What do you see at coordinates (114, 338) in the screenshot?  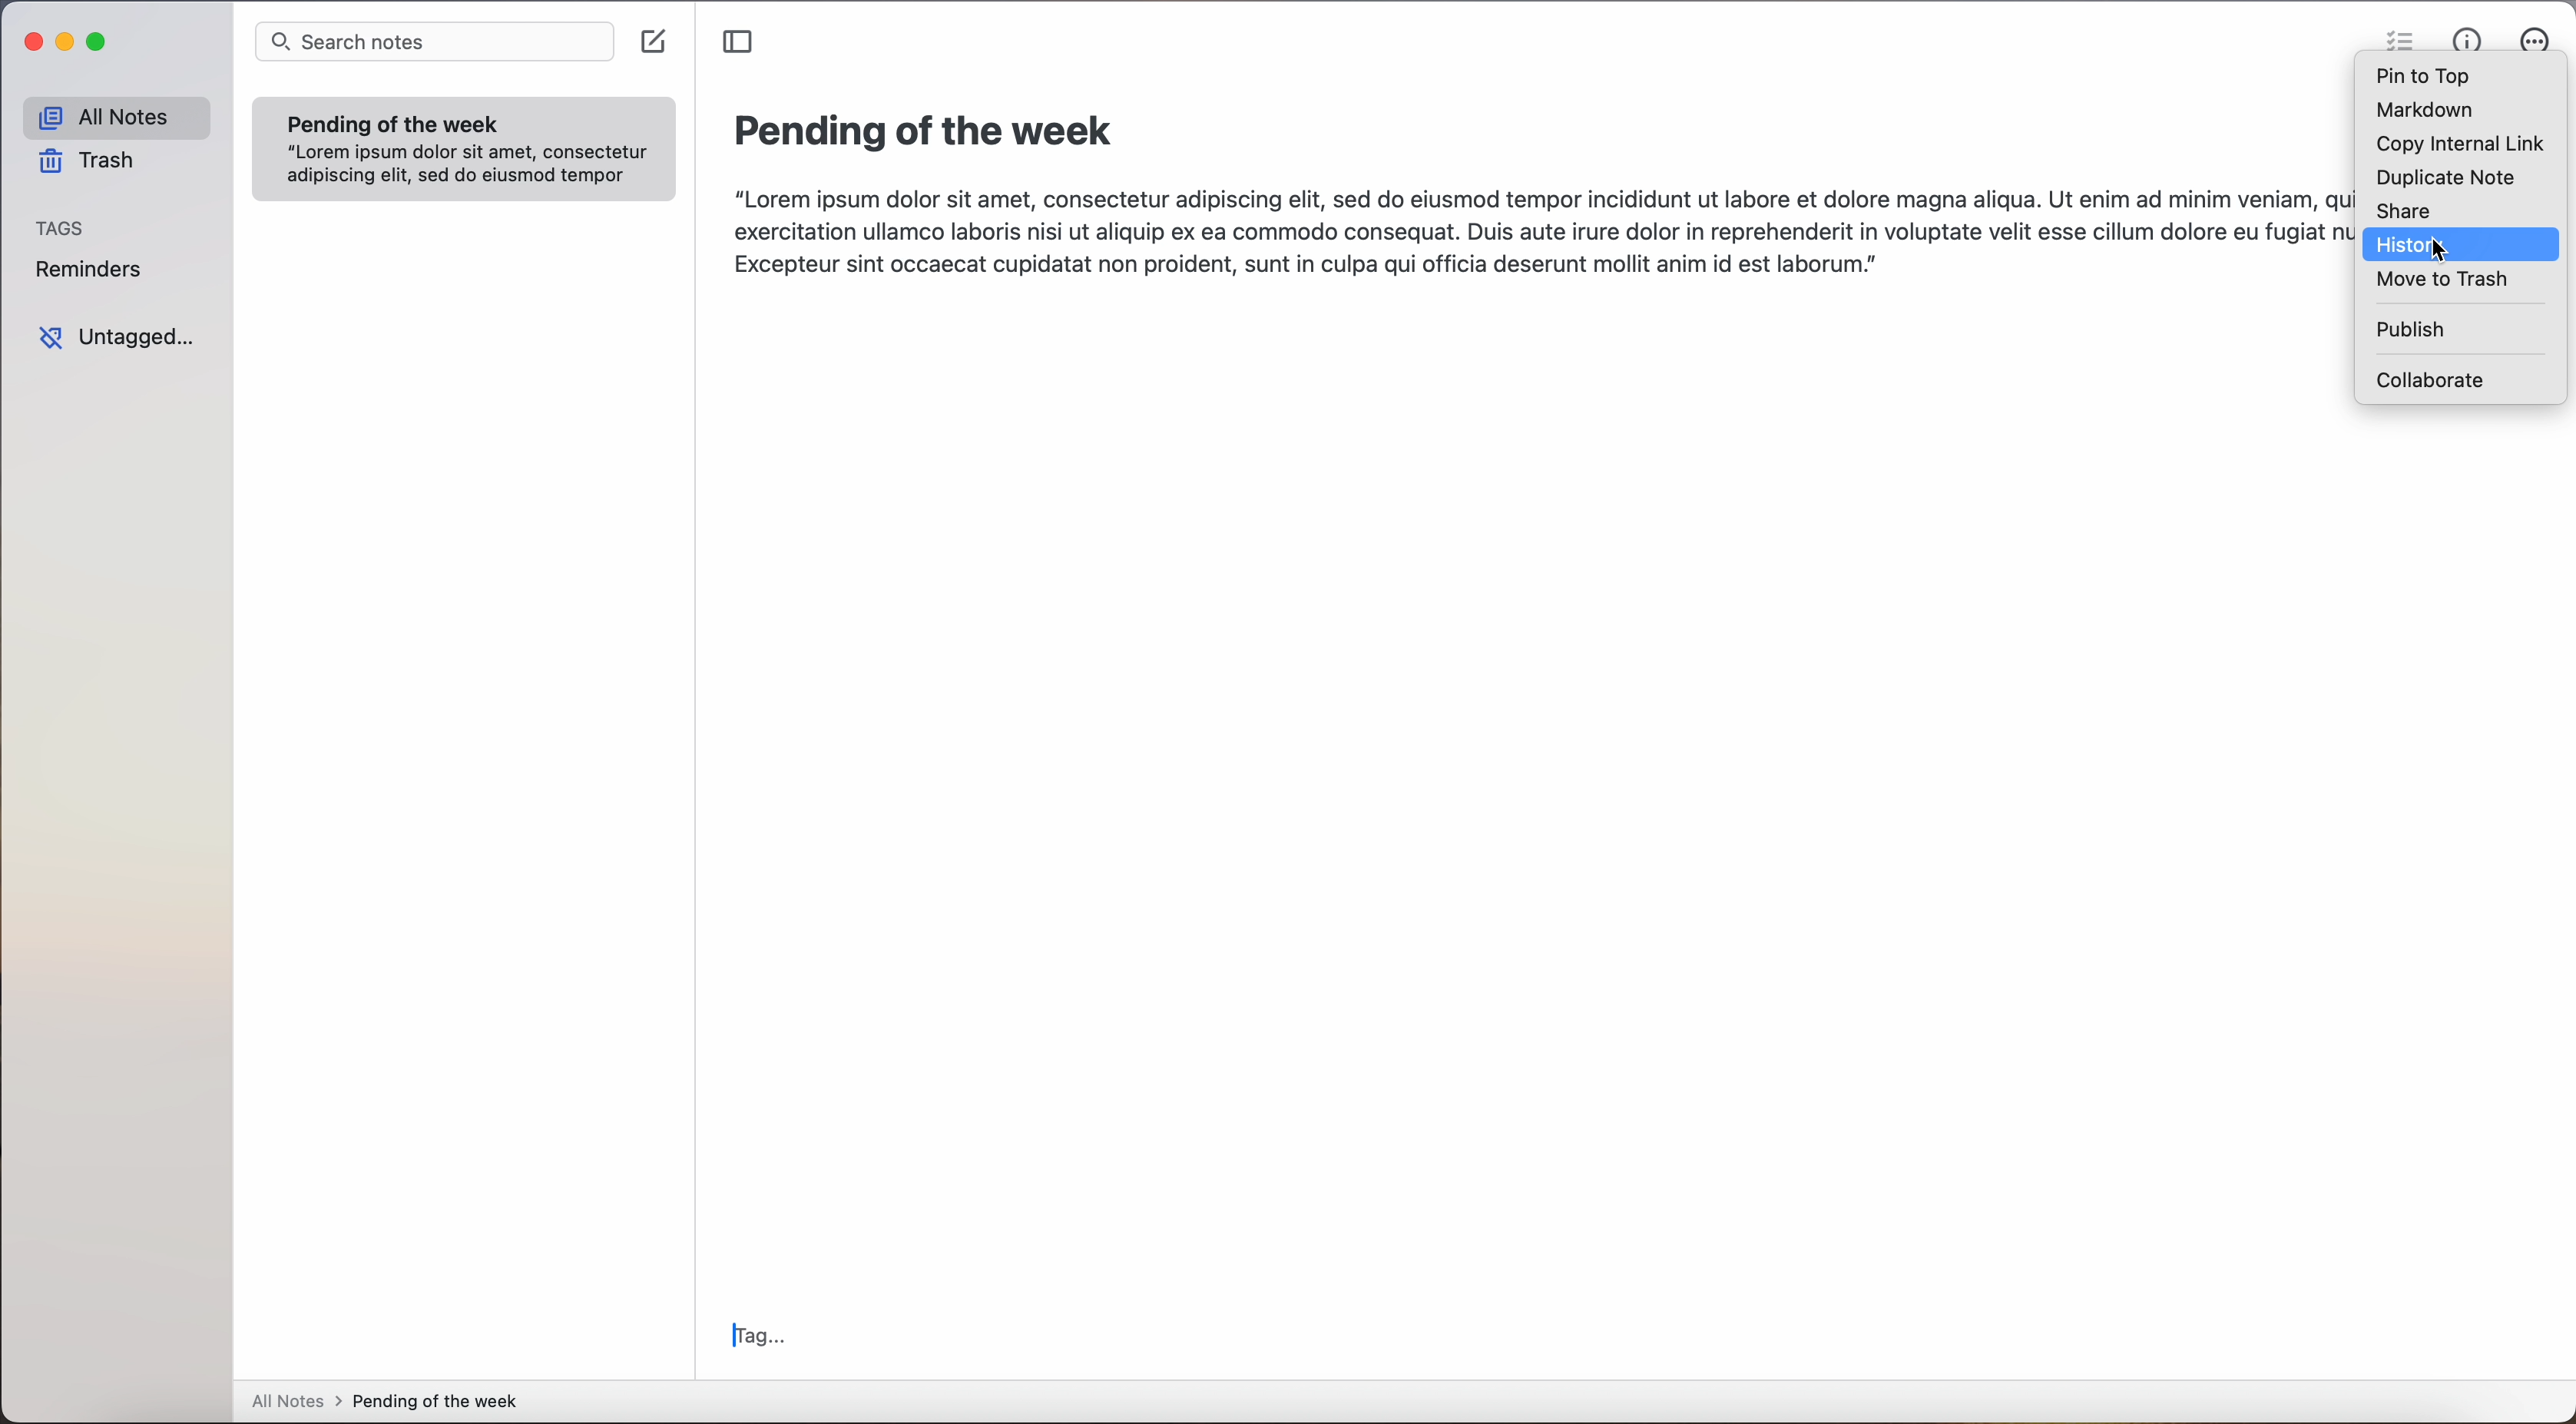 I see `untagged` at bounding box center [114, 338].